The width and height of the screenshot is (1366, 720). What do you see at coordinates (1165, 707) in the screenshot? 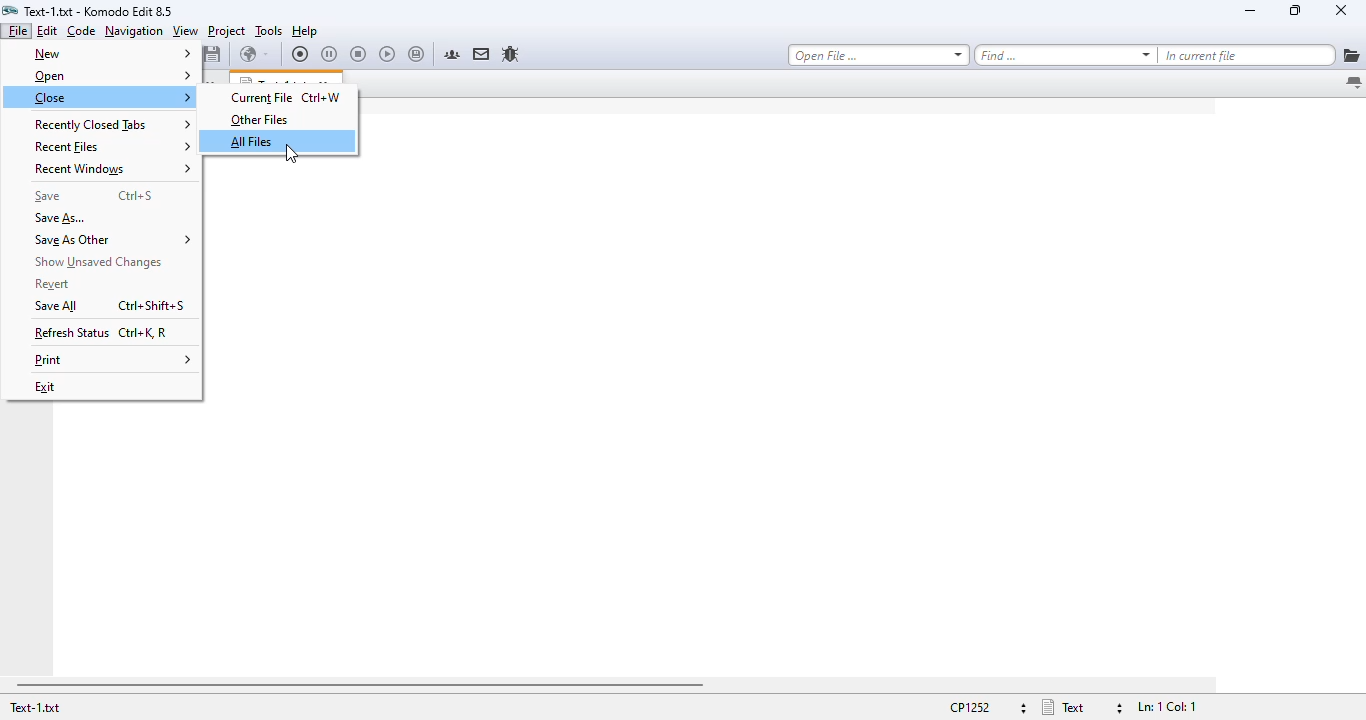
I see `file position` at bounding box center [1165, 707].